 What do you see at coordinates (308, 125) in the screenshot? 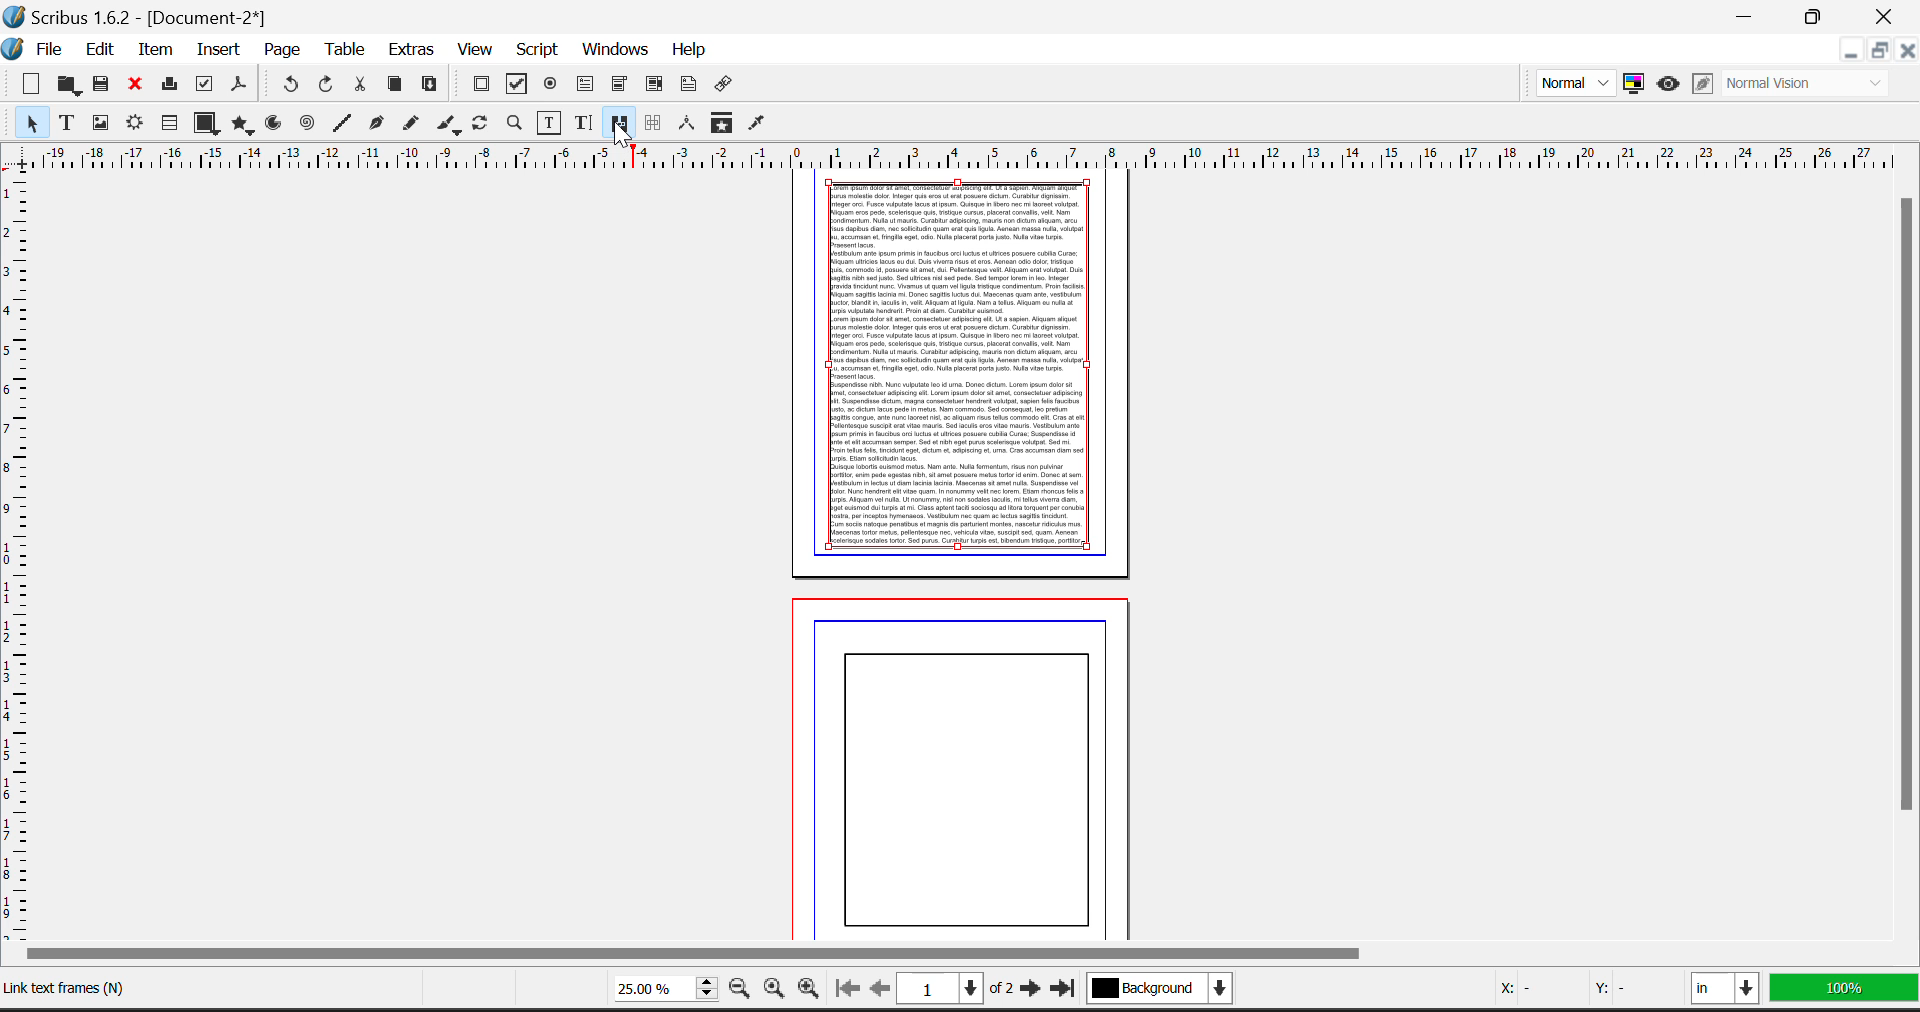
I see `Spiral` at bounding box center [308, 125].